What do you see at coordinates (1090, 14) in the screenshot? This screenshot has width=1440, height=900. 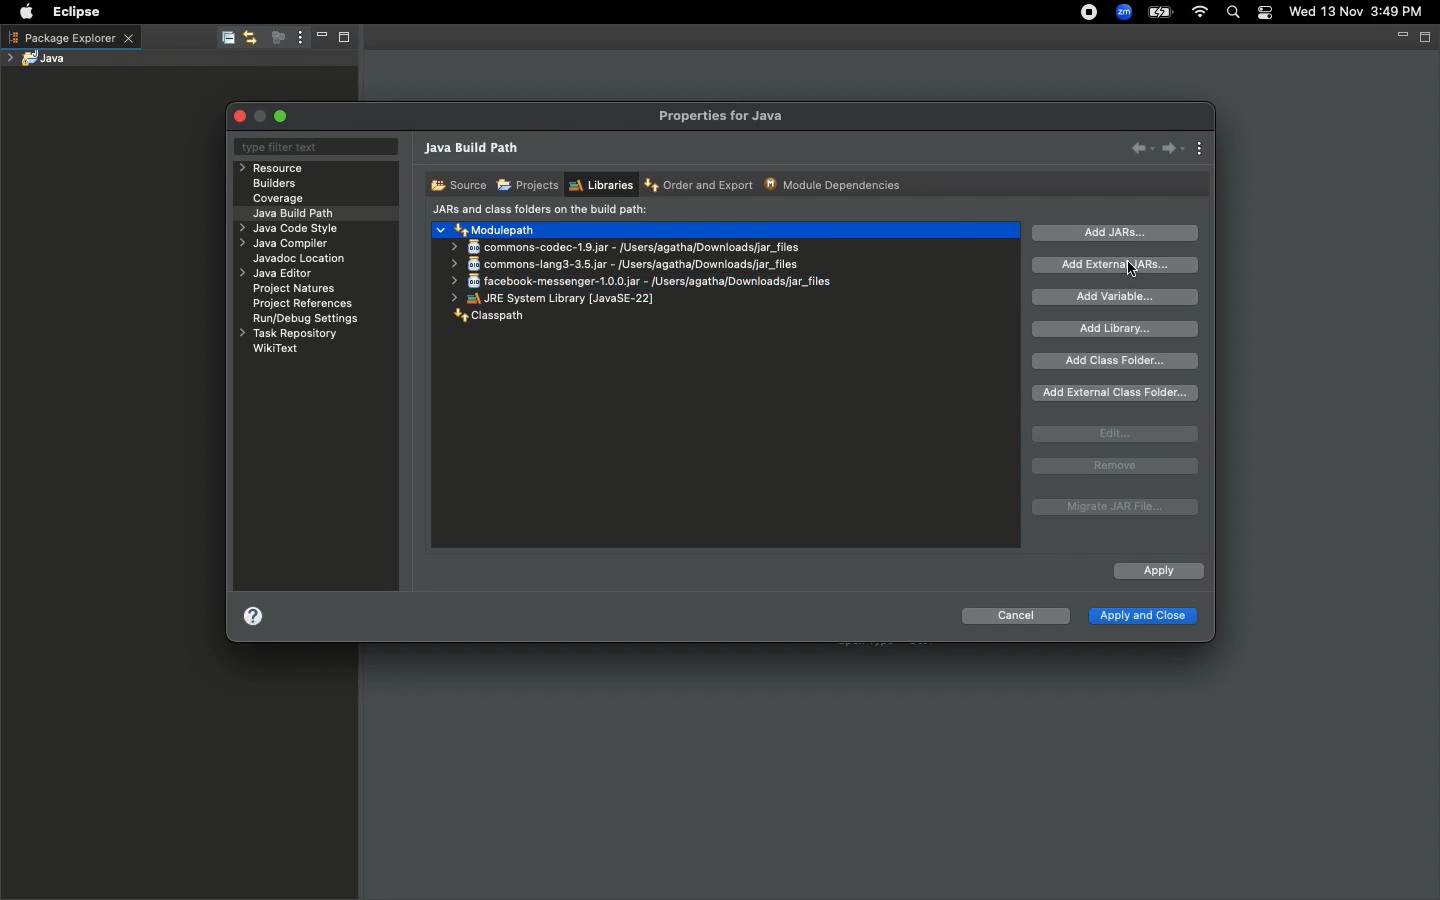 I see `Recording` at bounding box center [1090, 14].